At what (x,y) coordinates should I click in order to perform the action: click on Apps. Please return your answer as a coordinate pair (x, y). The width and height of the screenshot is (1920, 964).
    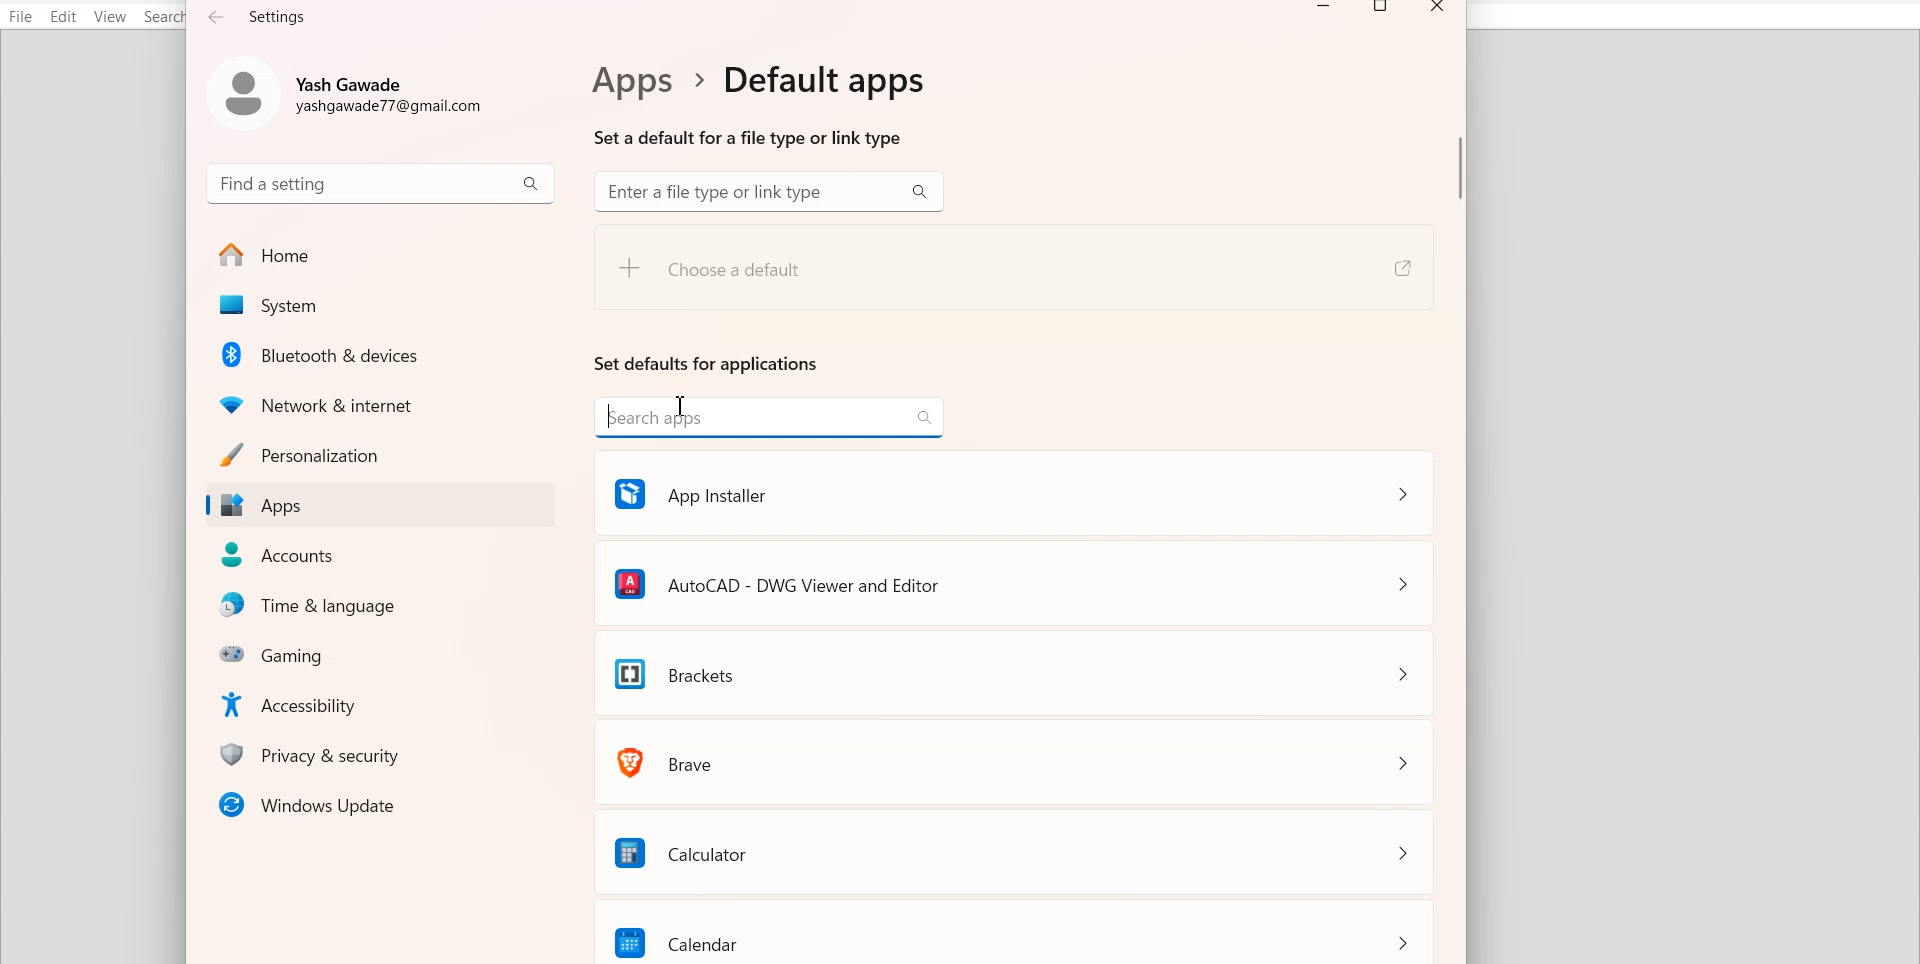
    Looking at the image, I should click on (379, 506).